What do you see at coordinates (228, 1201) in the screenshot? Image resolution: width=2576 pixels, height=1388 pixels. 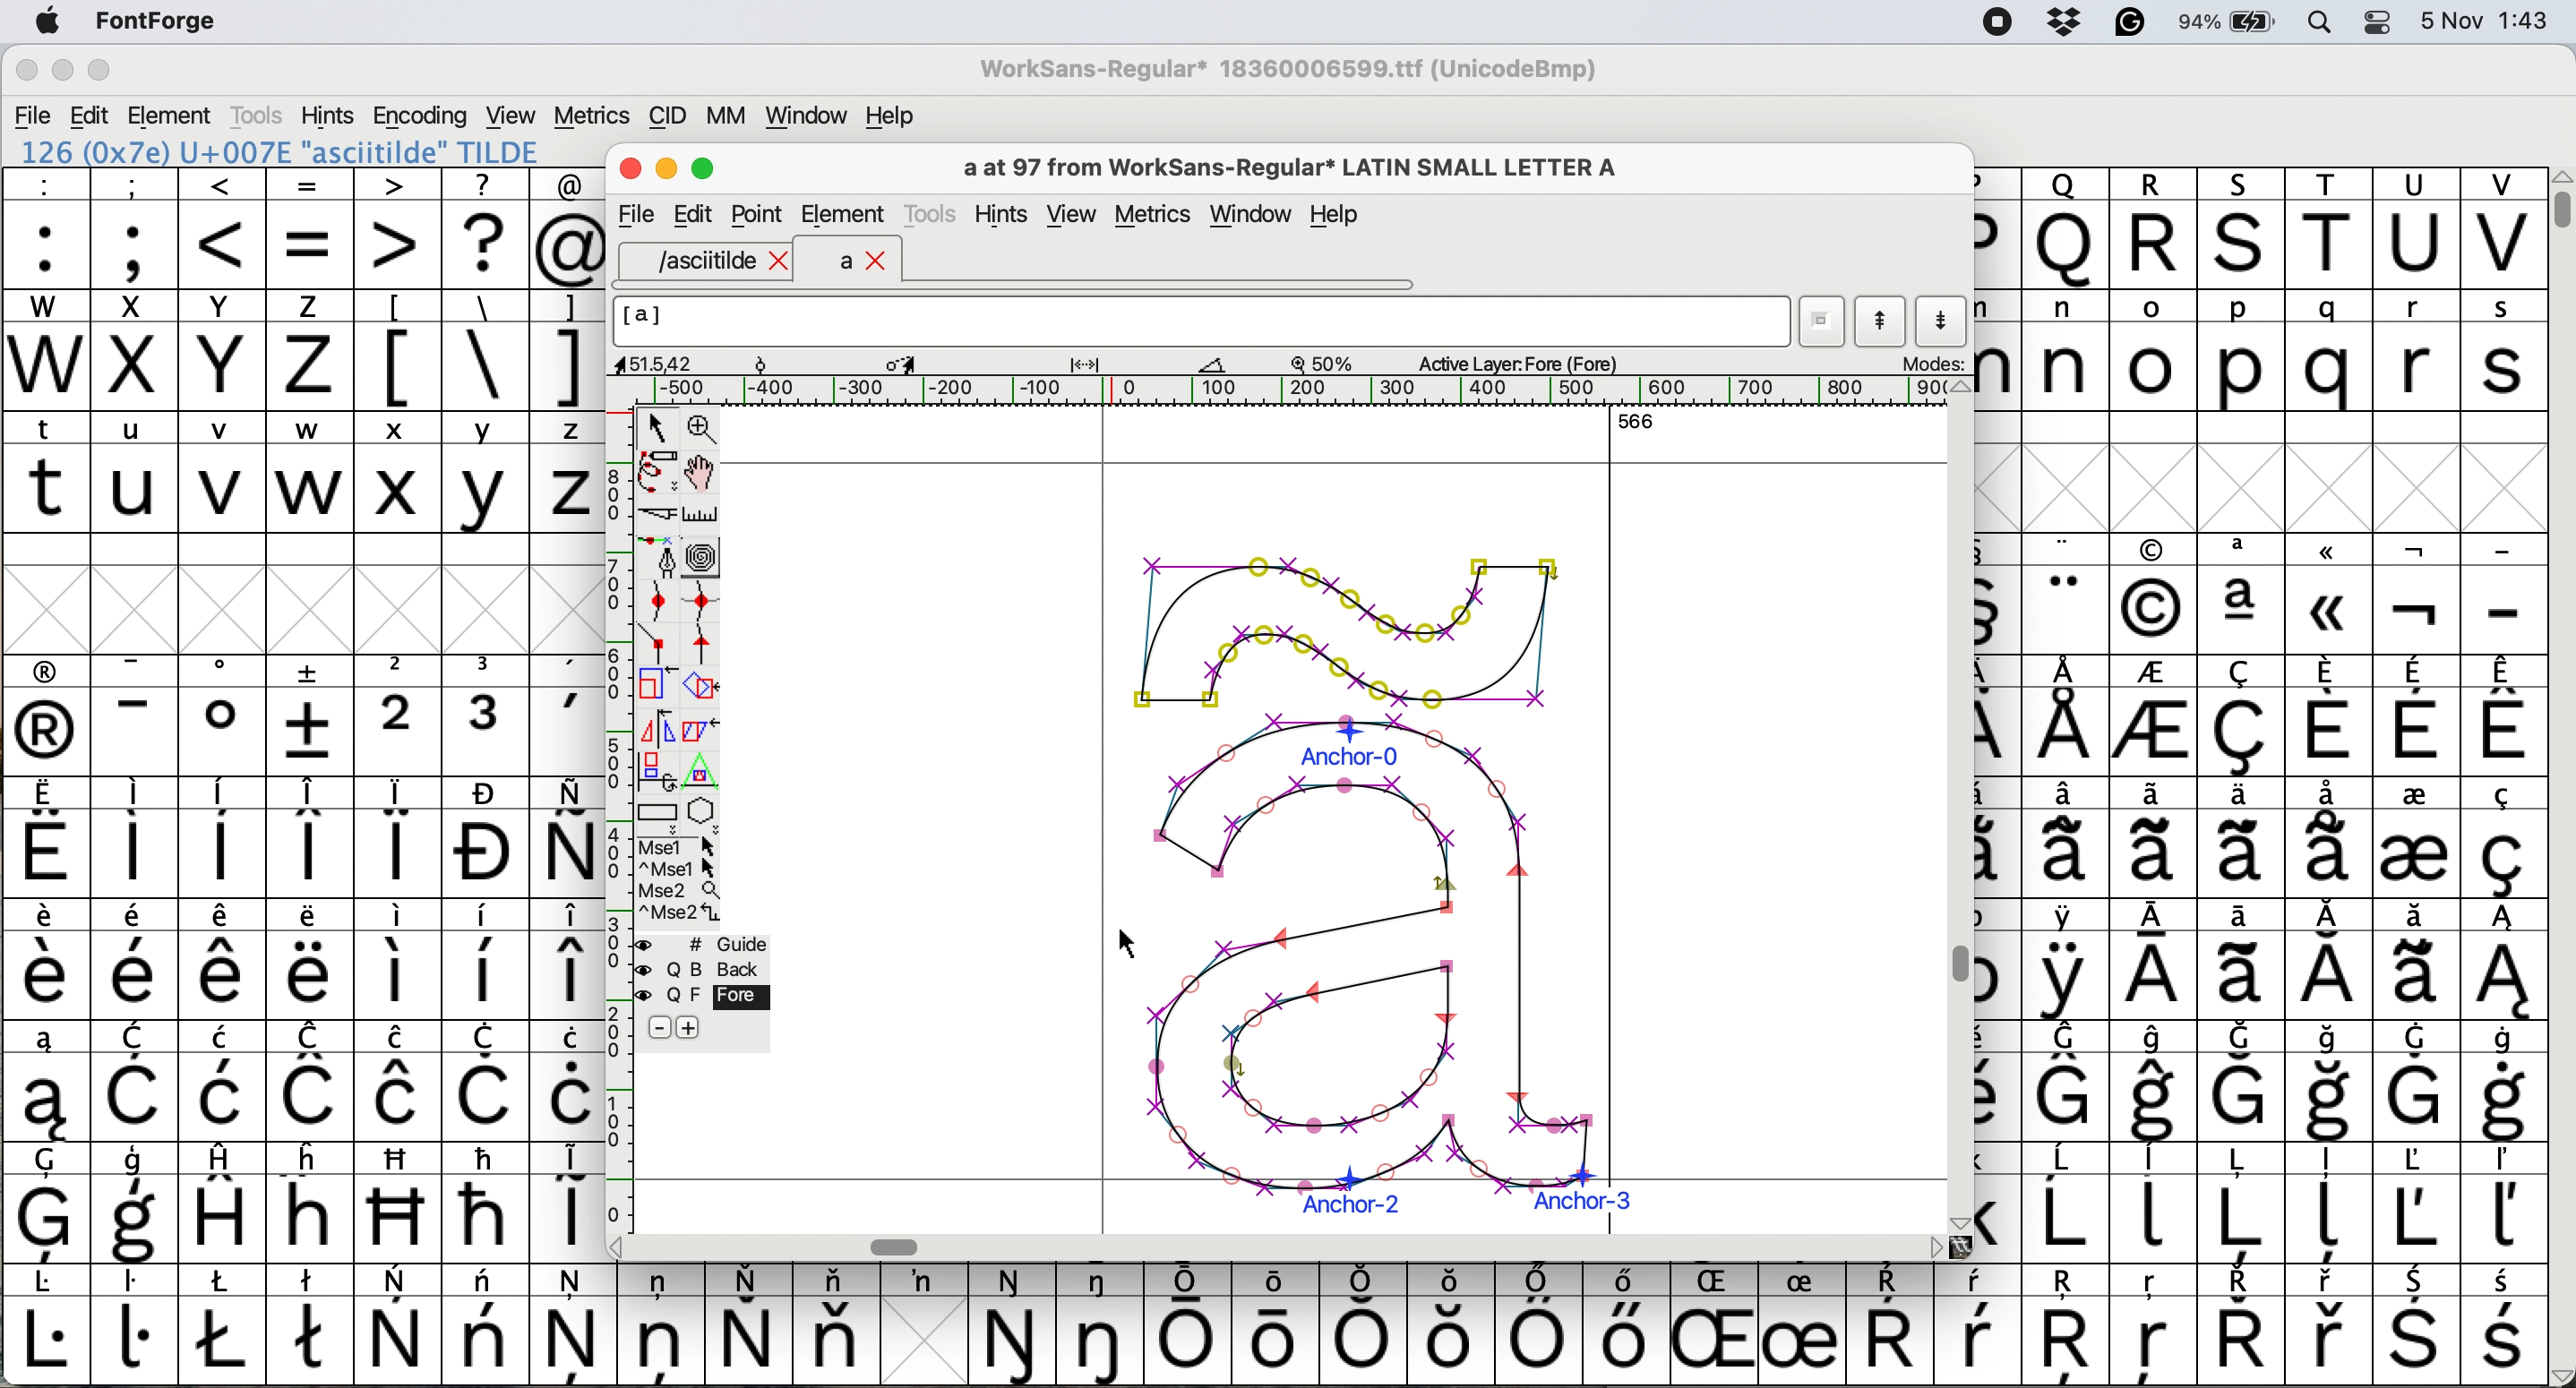 I see `symbol` at bounding box center [228, 1201].